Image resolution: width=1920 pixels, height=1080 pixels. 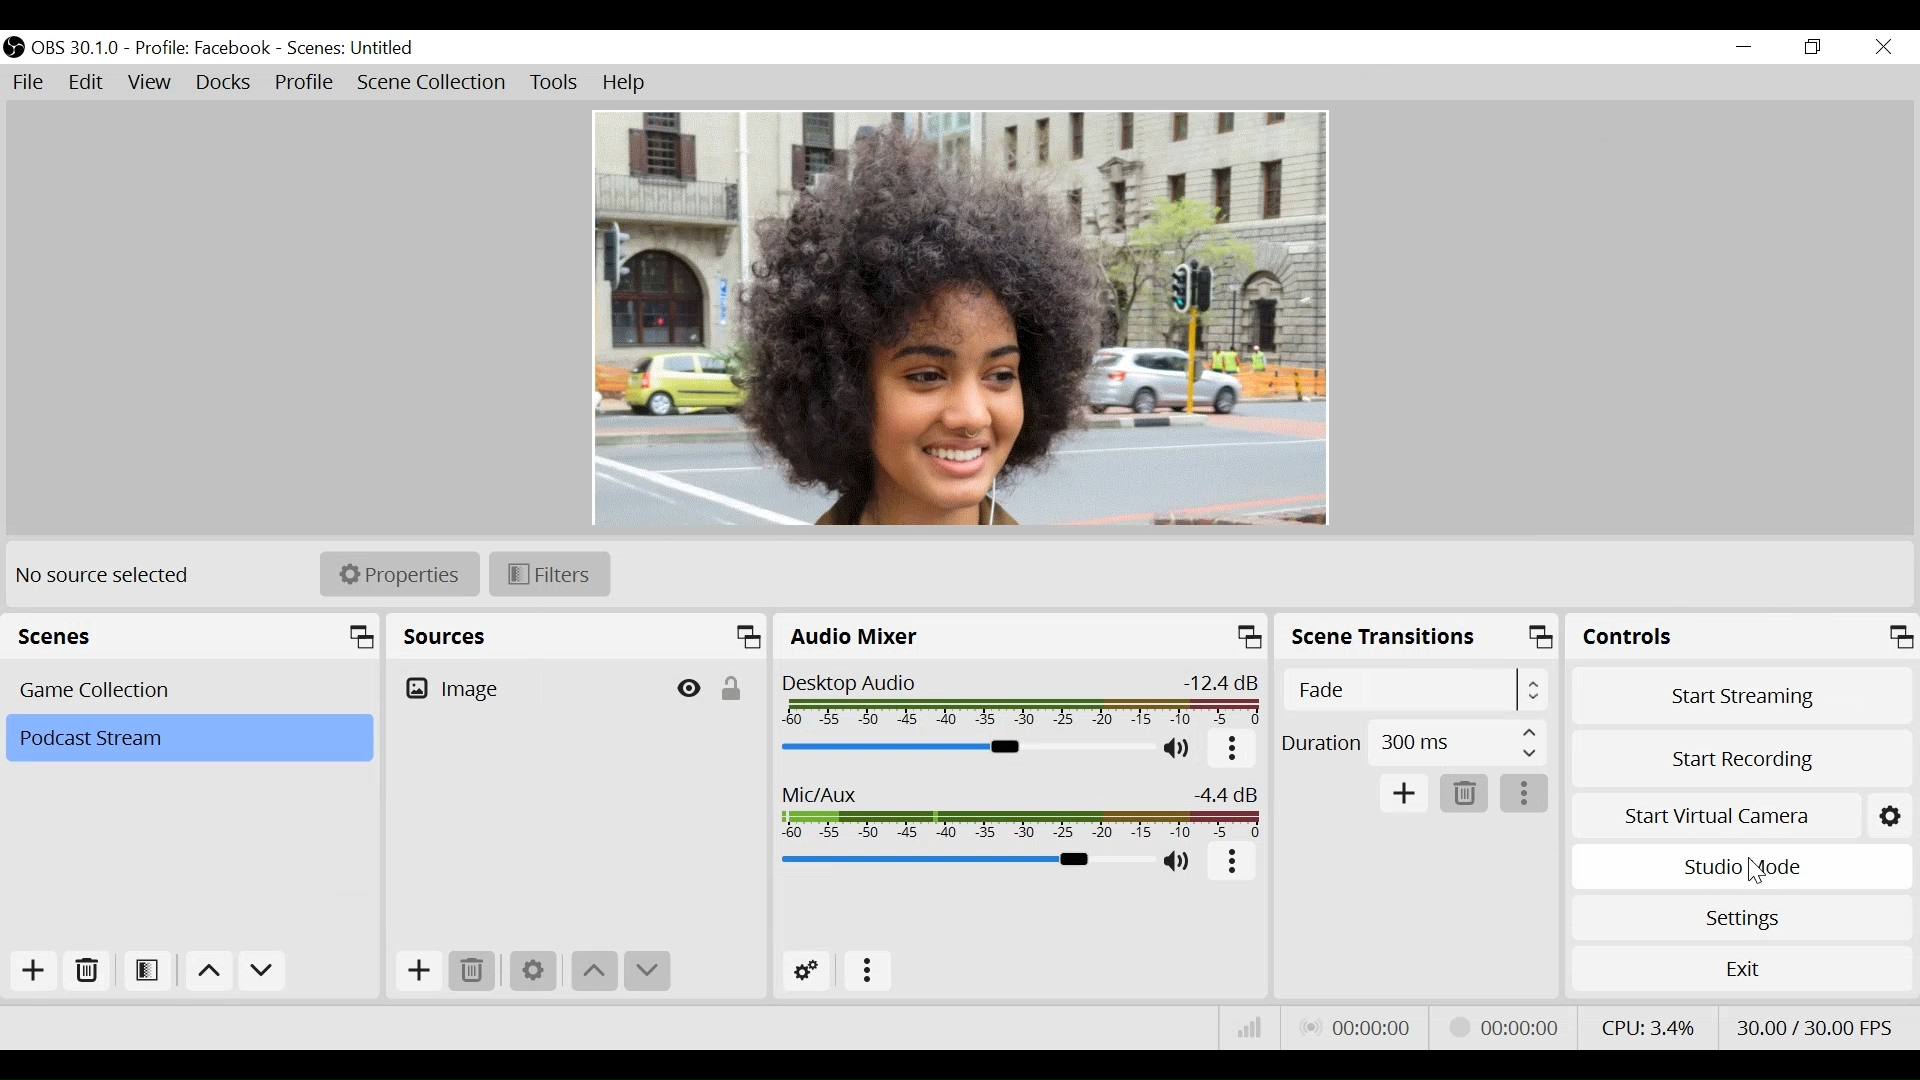 What do you see at coordinates (475, 971) in the screenshot?
I see `Remove` at bounding box center [475, 971].